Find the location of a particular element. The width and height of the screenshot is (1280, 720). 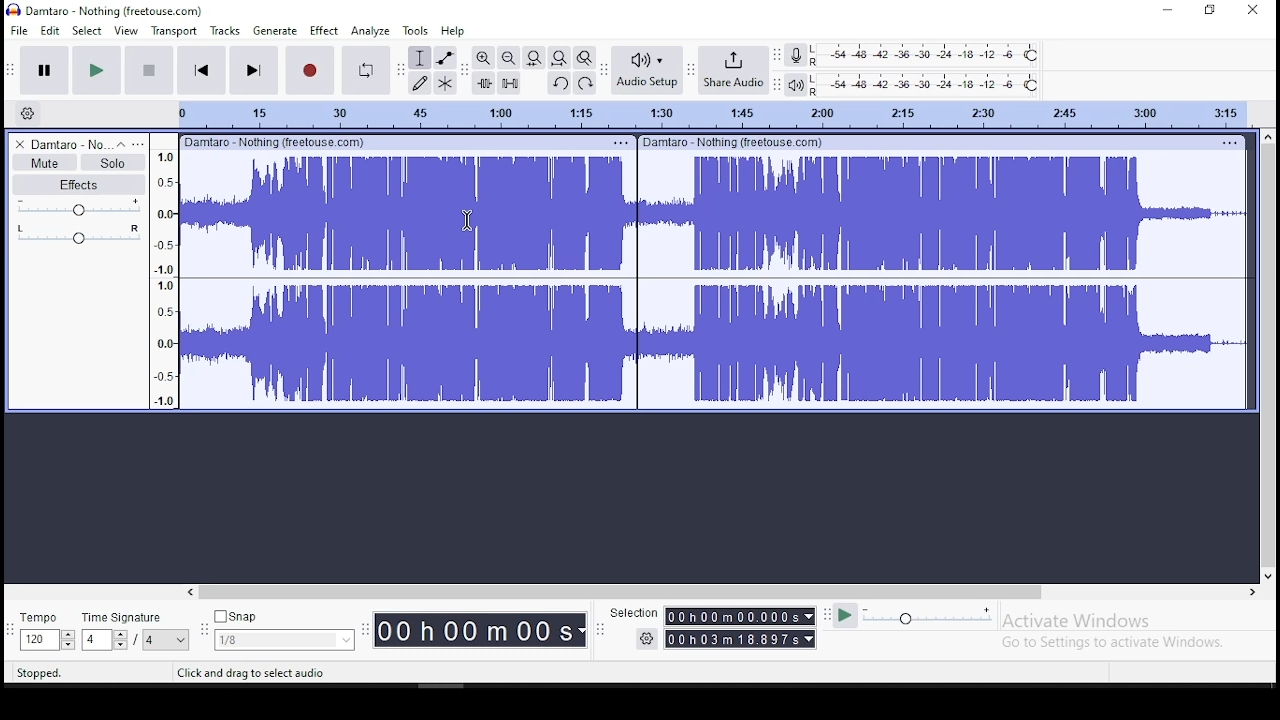

audio clip is located at coordinates (943, 281).